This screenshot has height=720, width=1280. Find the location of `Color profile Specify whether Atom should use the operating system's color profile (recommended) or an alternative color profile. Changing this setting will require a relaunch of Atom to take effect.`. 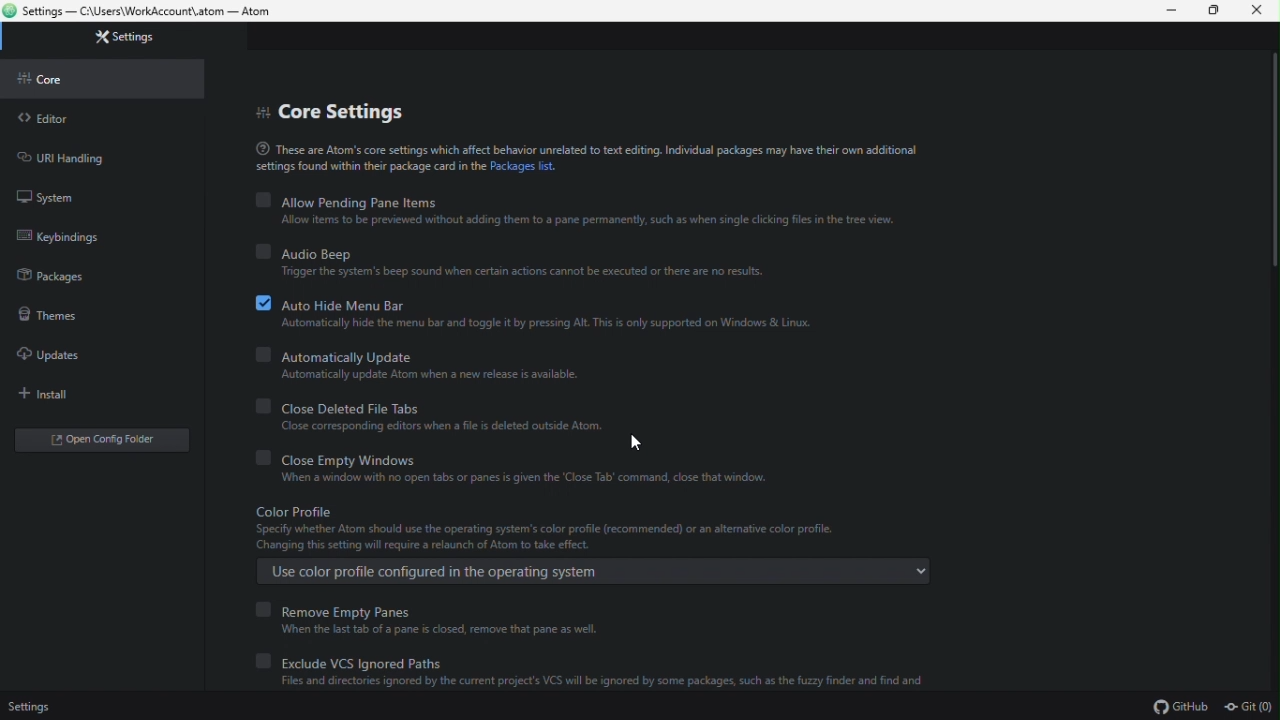

Color profile Specify whether Atom should use the operating system's color profile (recommended) or an alternative color profile. Changing this setting will require a relaunch of Atom to take effect. is located at coordinates (538, 528).